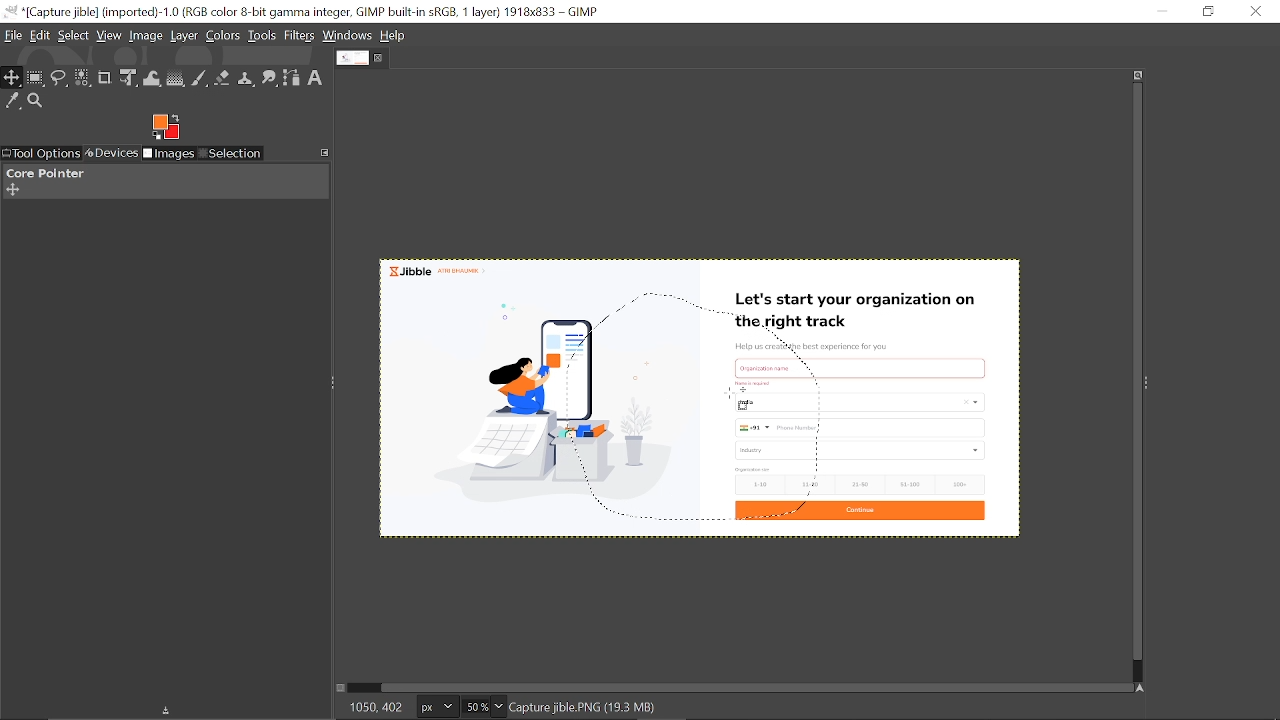 The height and width of the screenshot is (720, 1280). Describe the element at coordinates (779, 367) in the screenshot. I see `text` at that location.